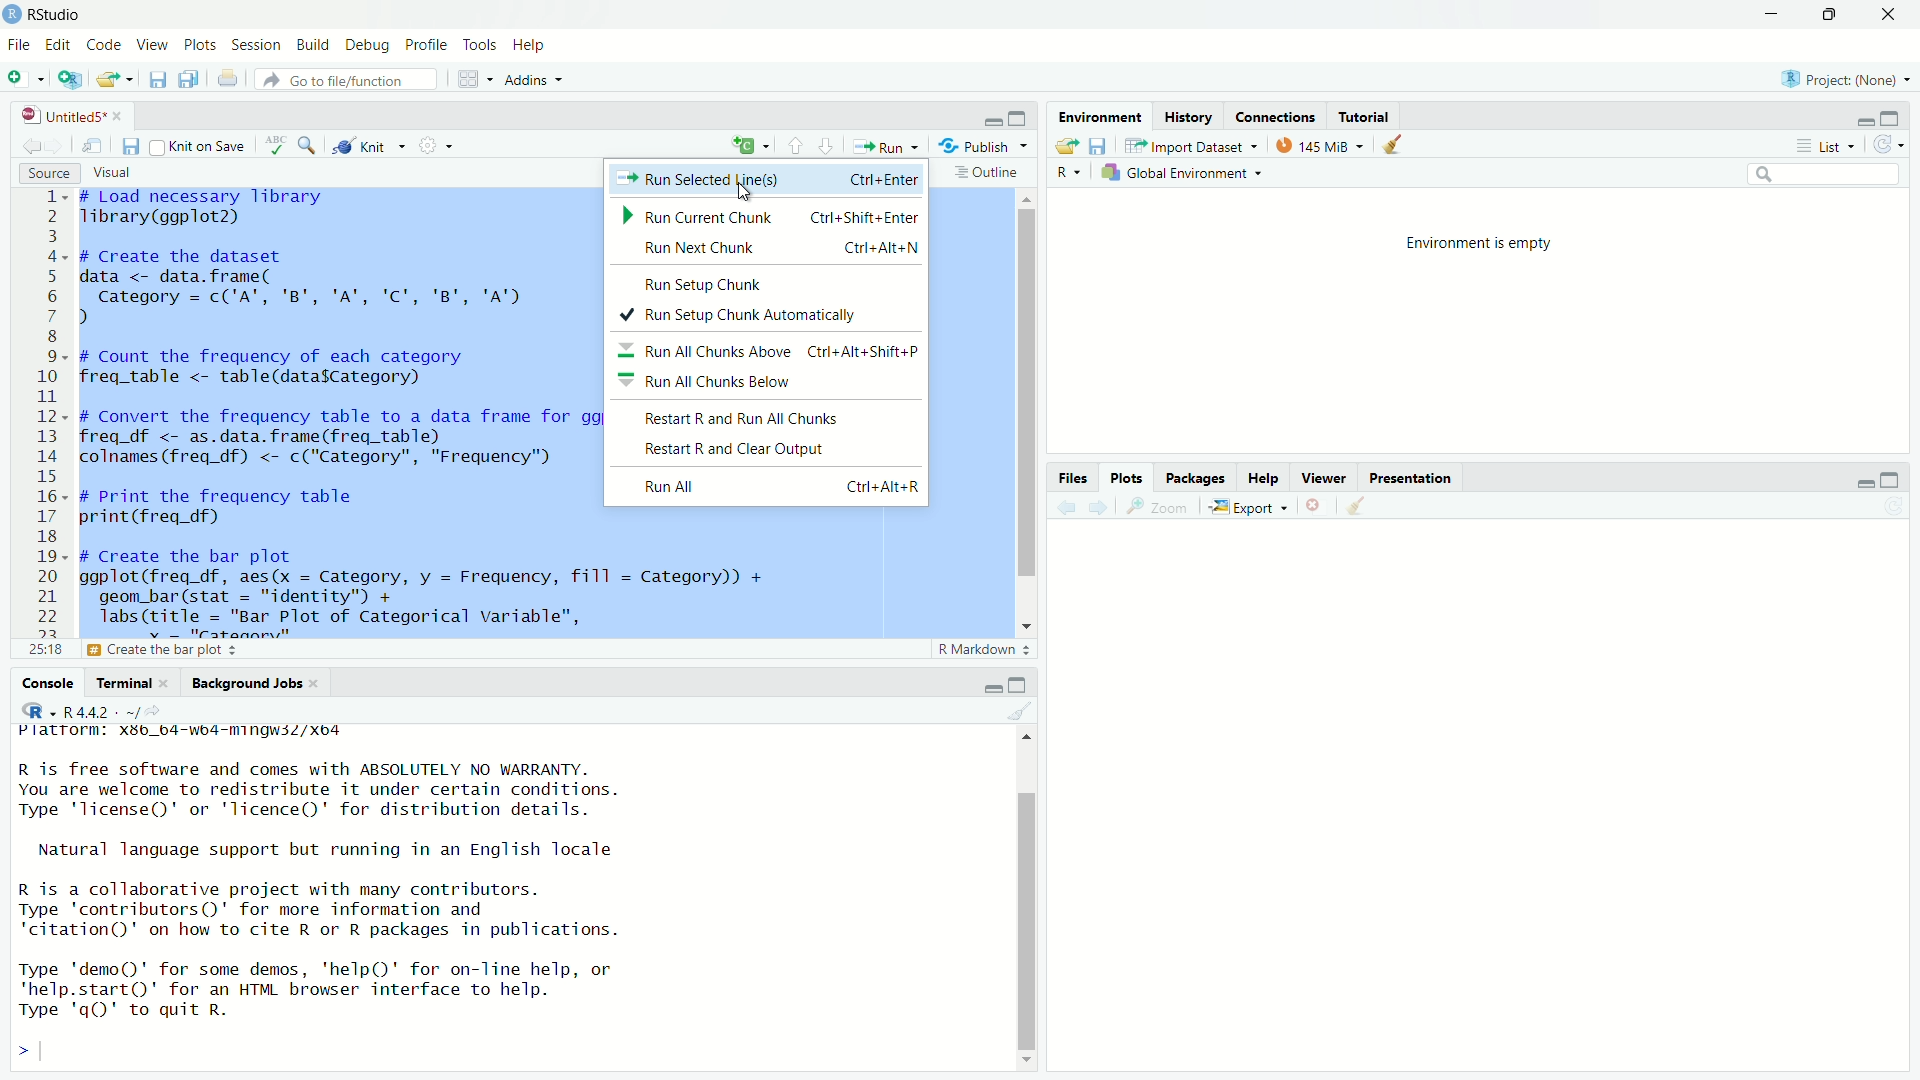 The height and width of the screenshot is (1080, 1920). I want to click on plots, so click(1127, 477).